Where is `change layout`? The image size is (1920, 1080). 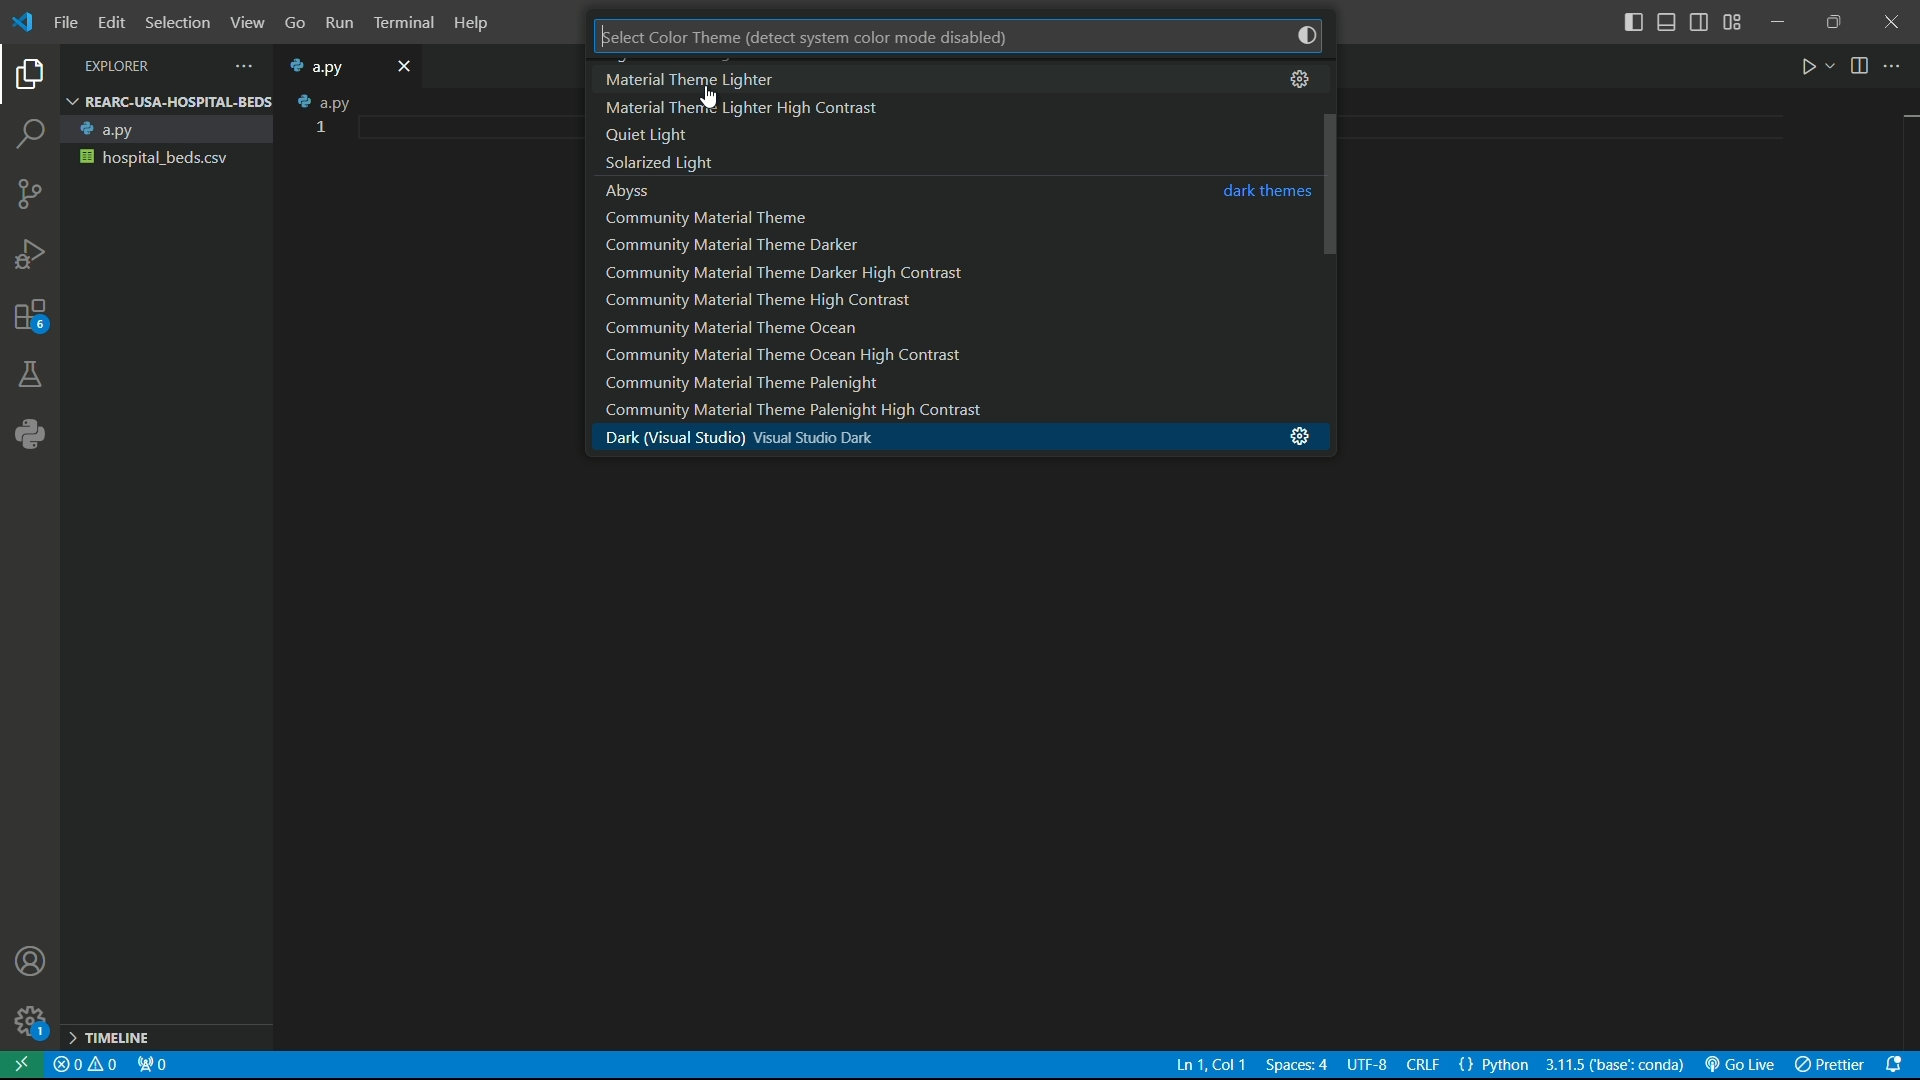 change layout is located at coordinates (1733, 22).